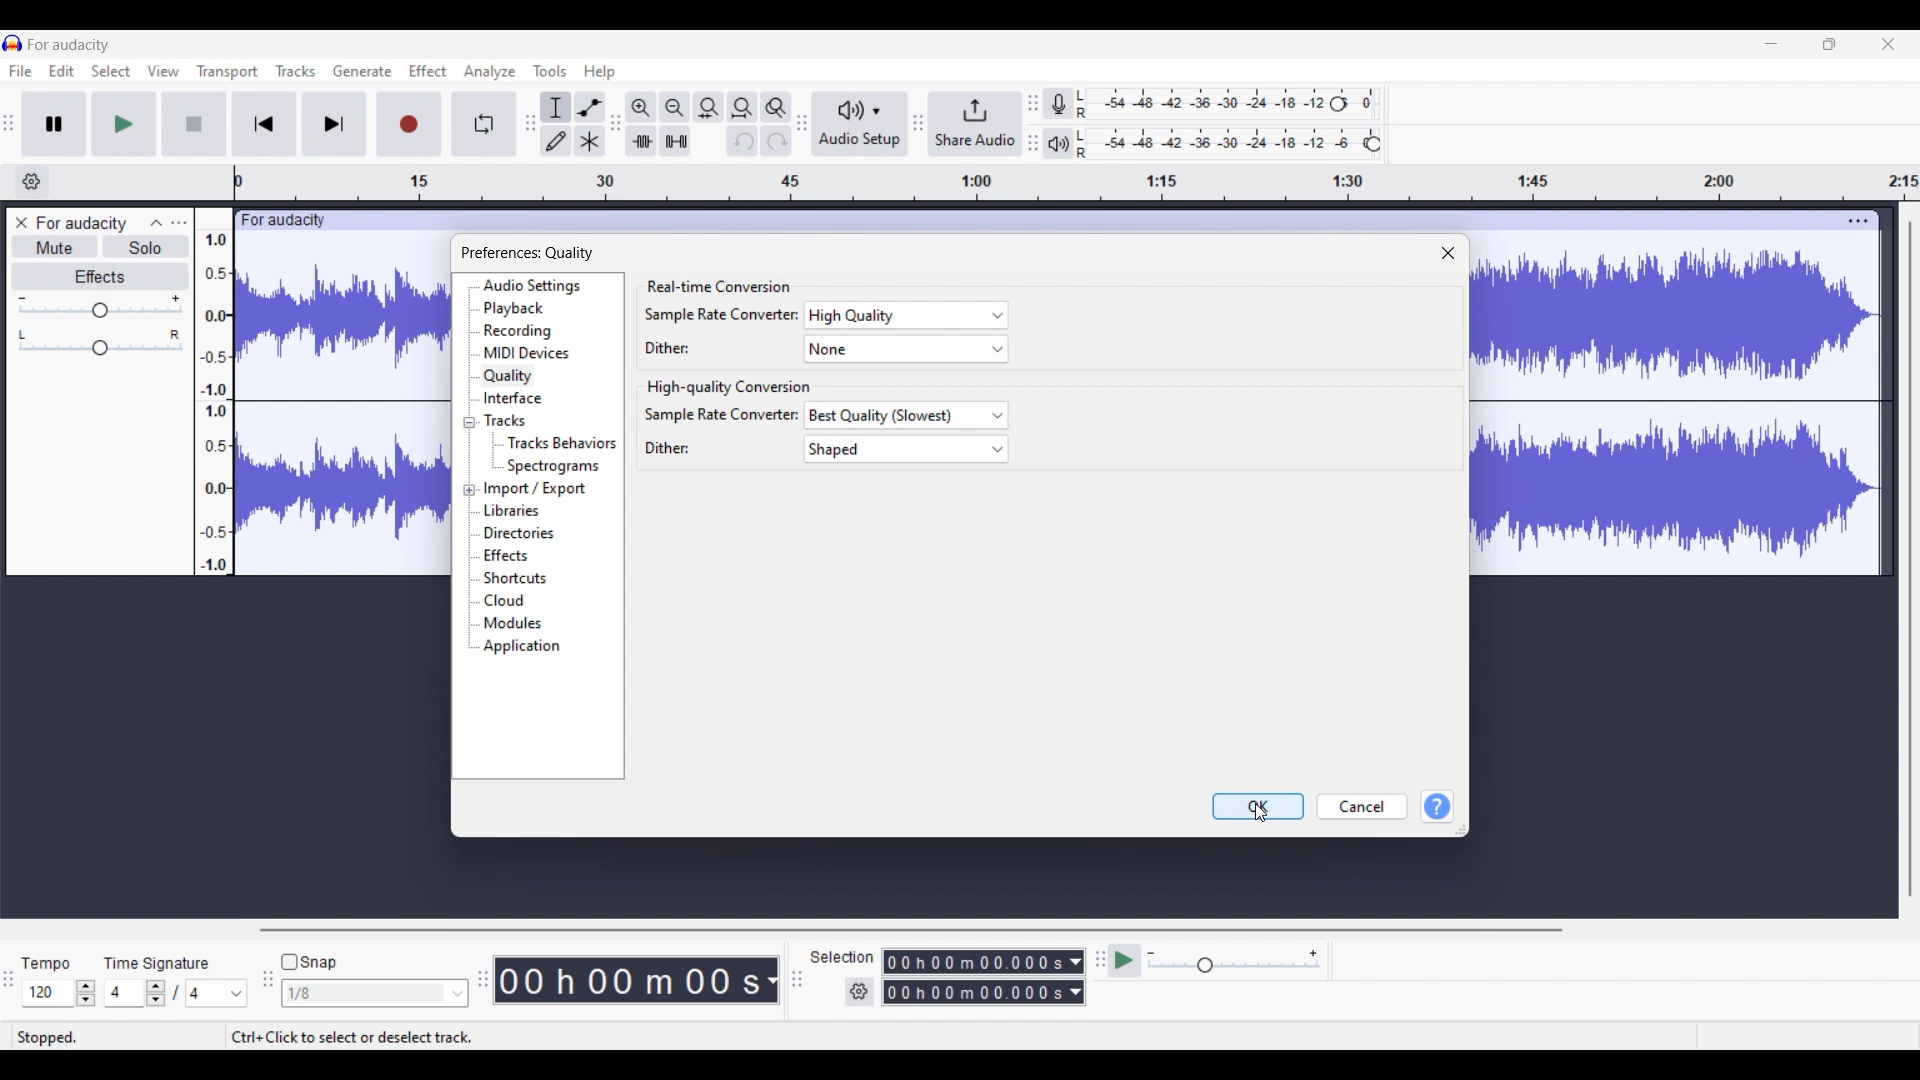  What do you see at coordinates (556, 107) in the screenshot?
I see `Selection tool` at bounding box center [556, 107].